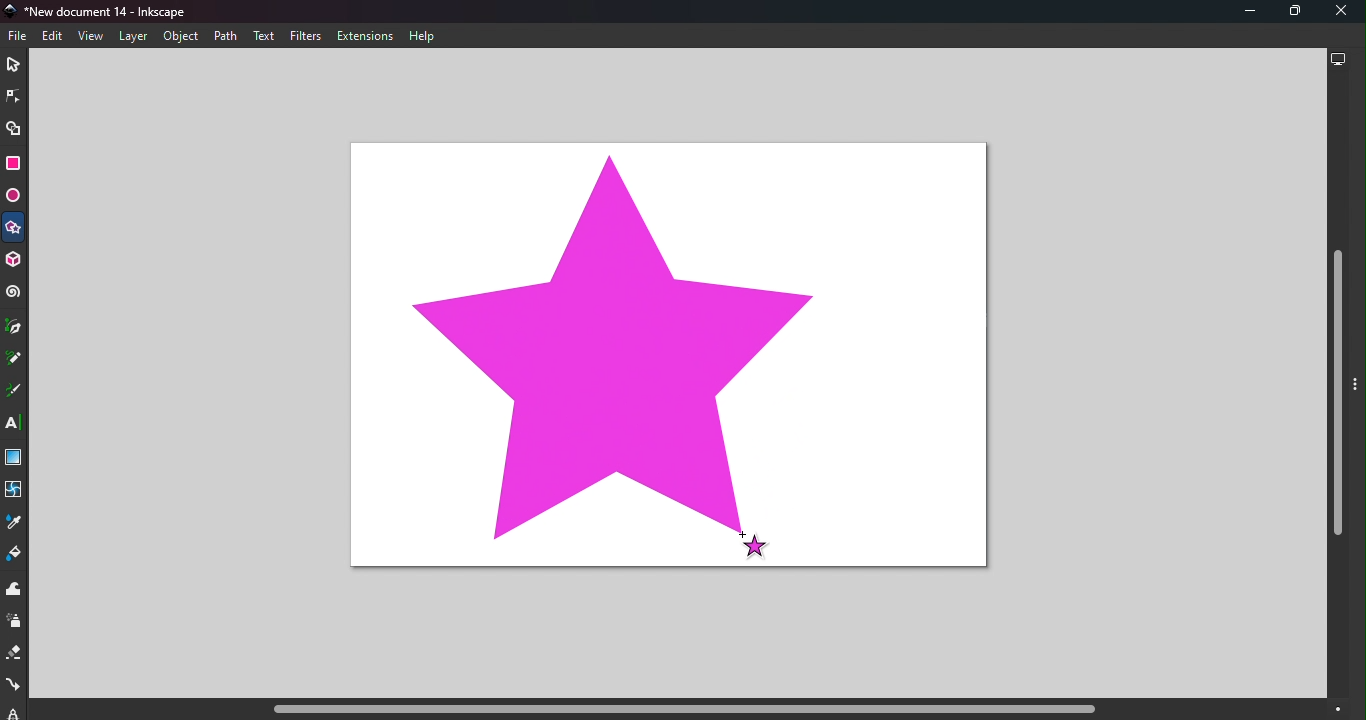 This screenshot has height=720, width=1366. What do you see at coordinates (21, 36) in the screenshot?
I see `File` at bounding box center [21, 36].